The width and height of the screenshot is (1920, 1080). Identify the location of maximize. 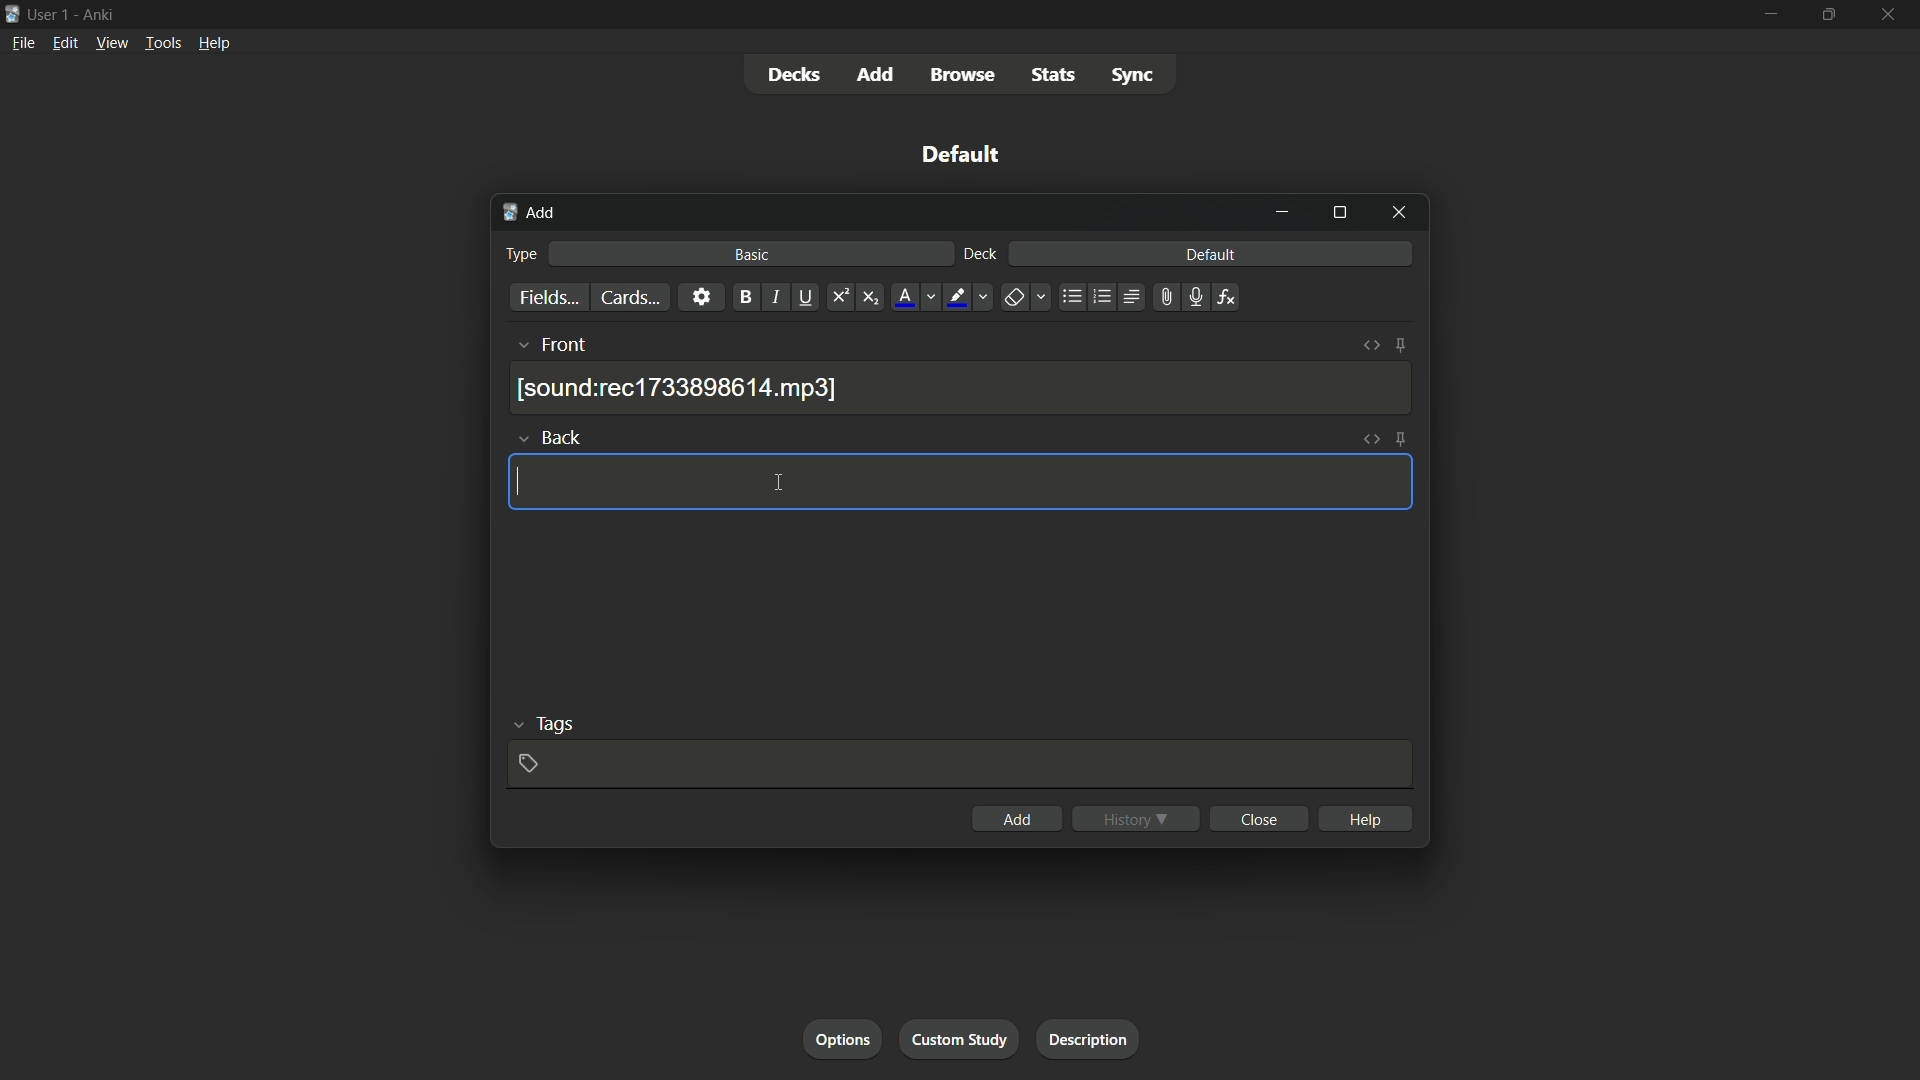
(1829, 15).